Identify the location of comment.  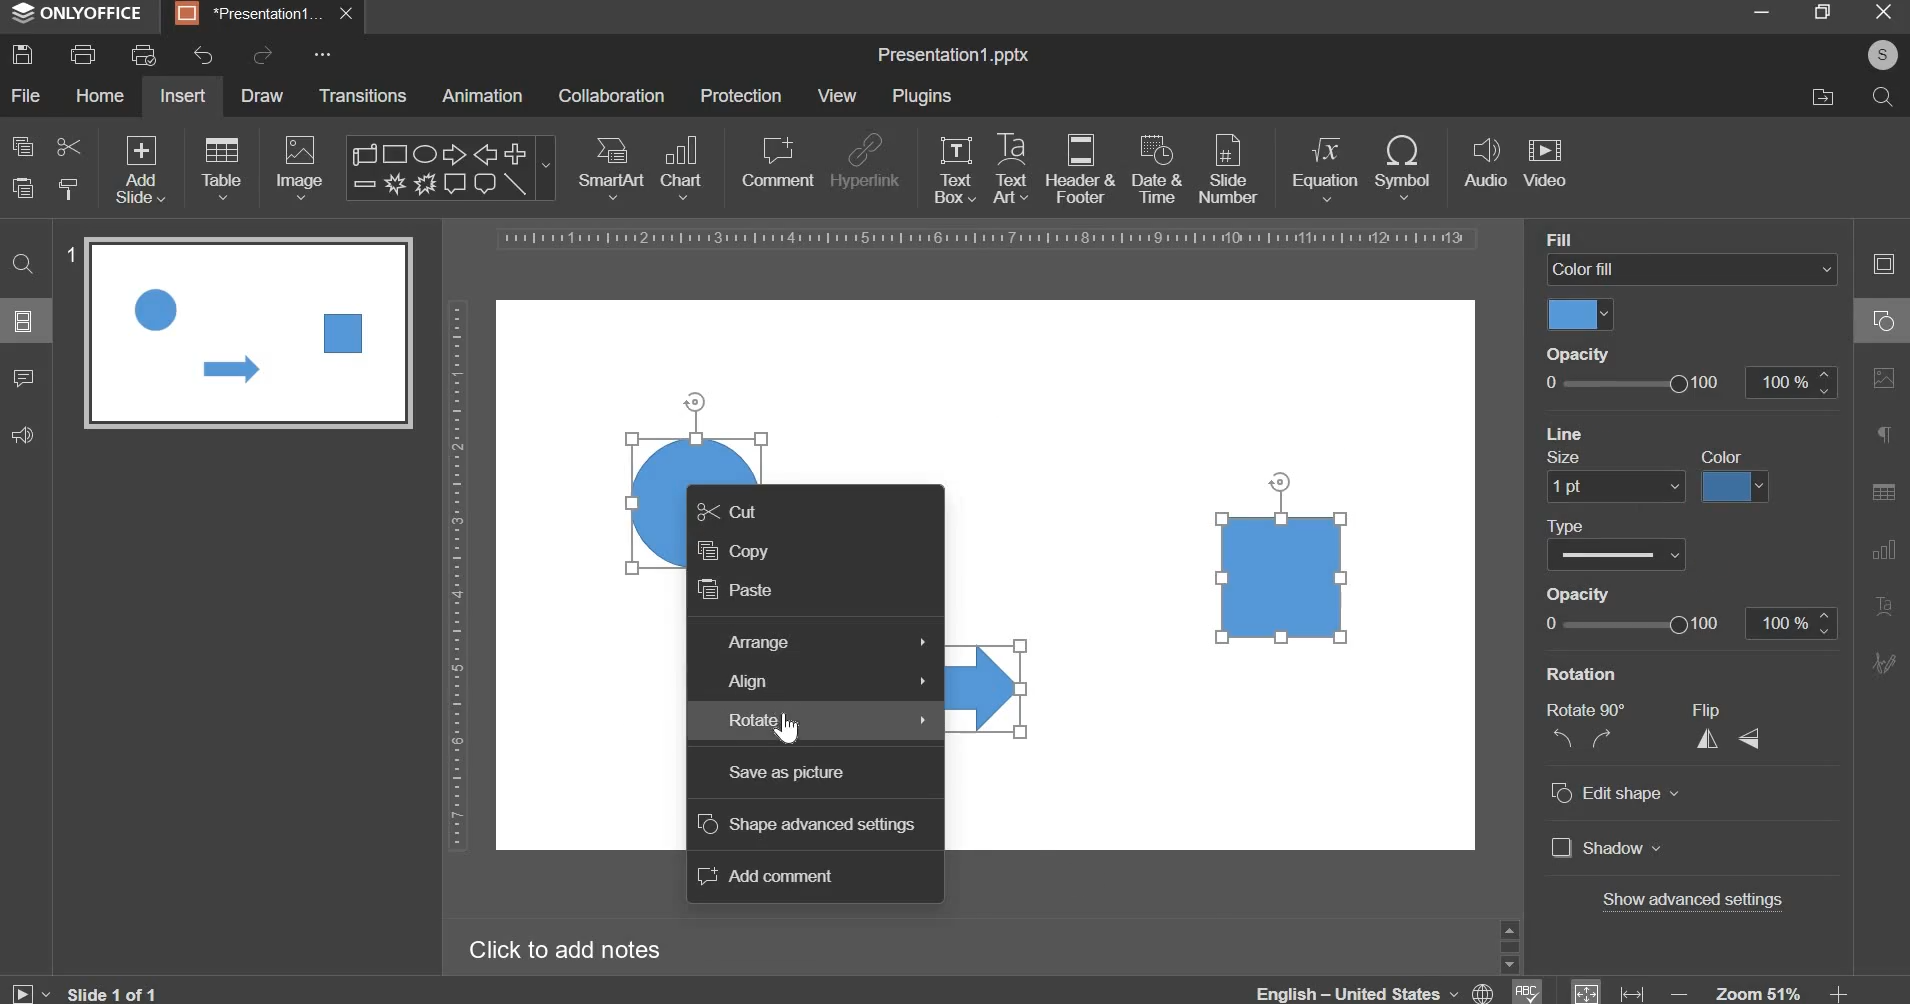
(22, 376).